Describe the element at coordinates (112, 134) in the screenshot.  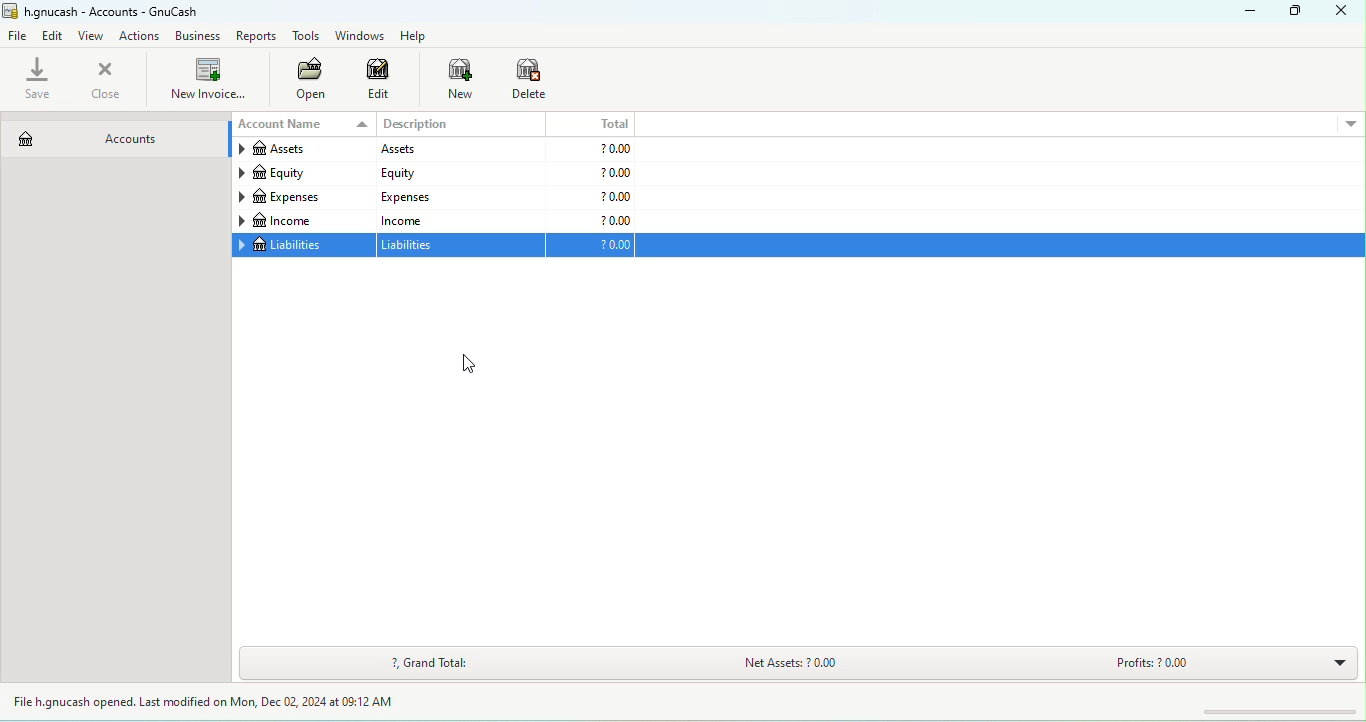
I see `accounts` at that location.